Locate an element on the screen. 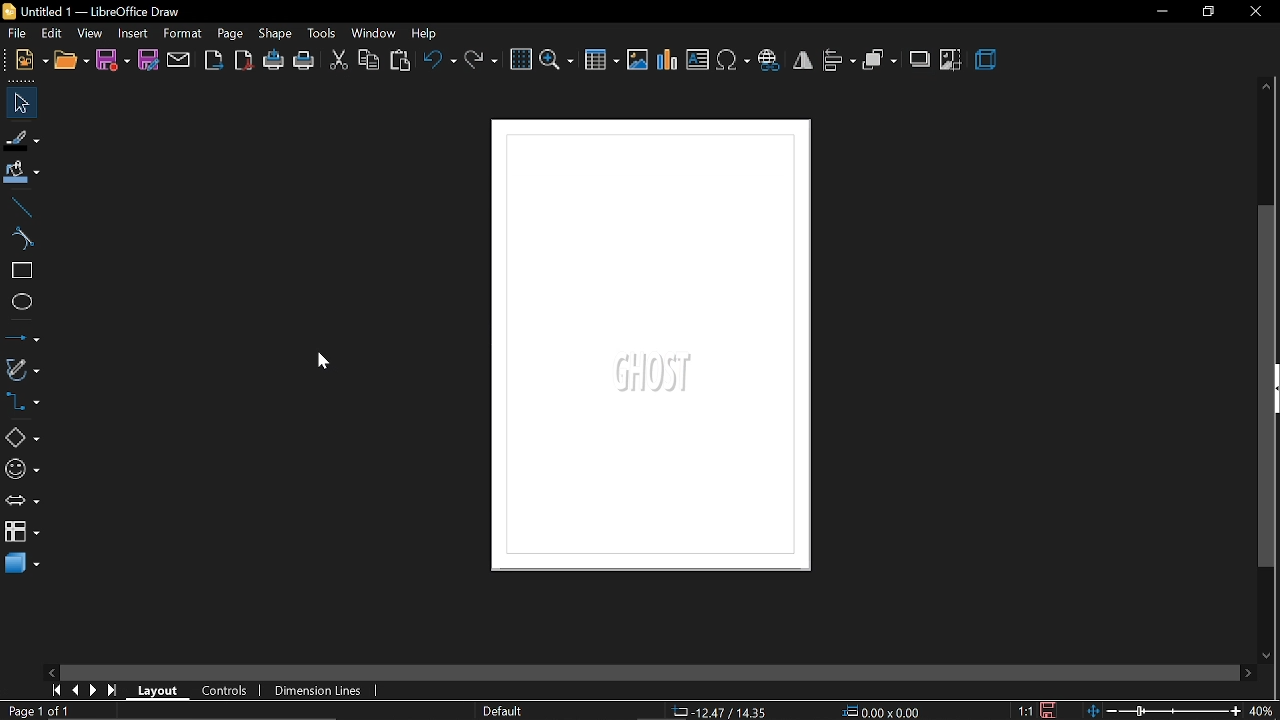  previous page is located at coordinates (71, 691).